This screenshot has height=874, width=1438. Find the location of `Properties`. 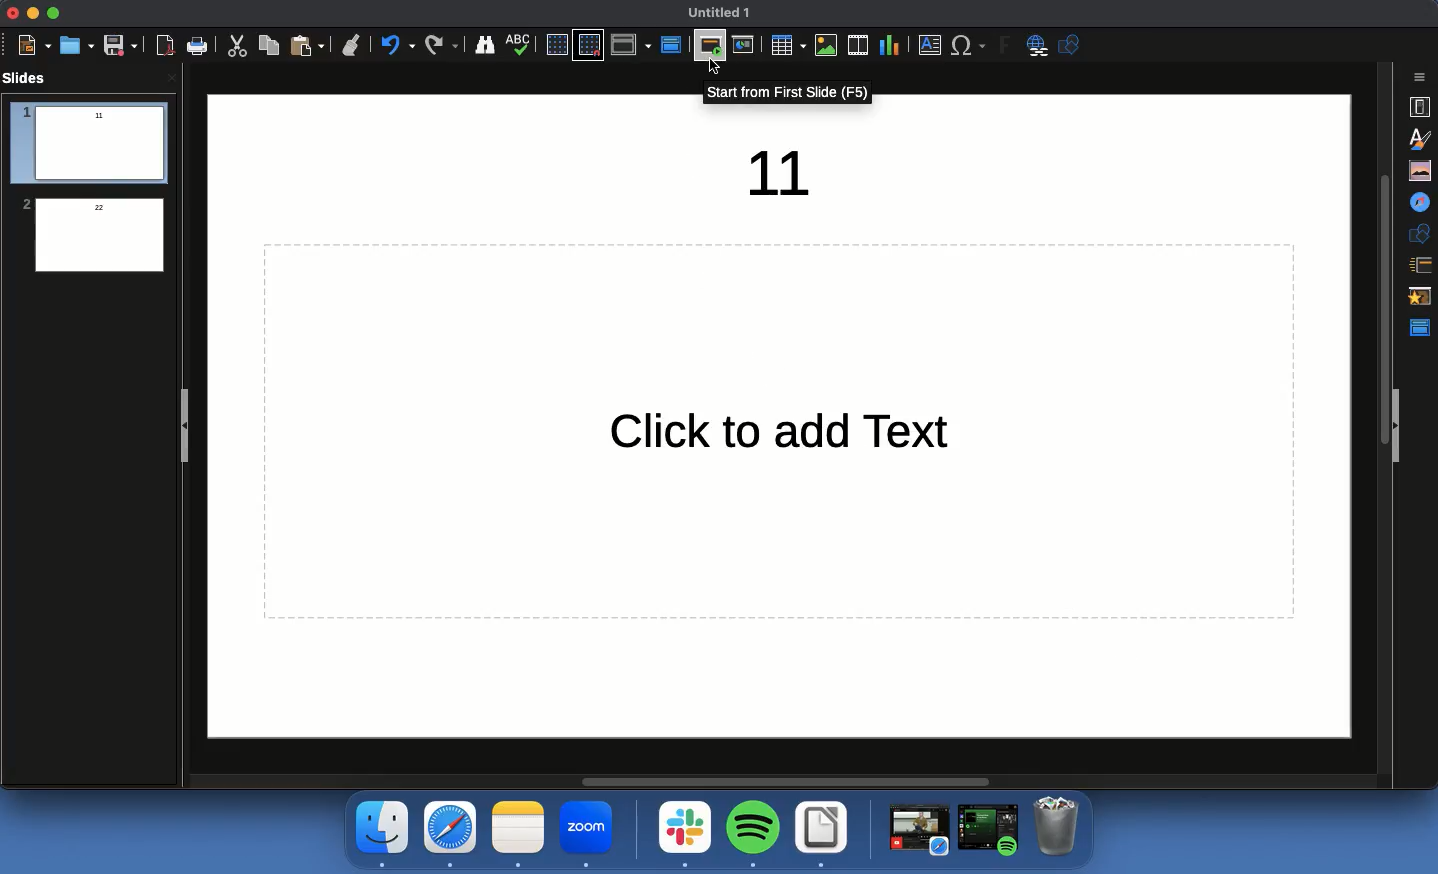

Properties is located at coordinates (1421, 106).